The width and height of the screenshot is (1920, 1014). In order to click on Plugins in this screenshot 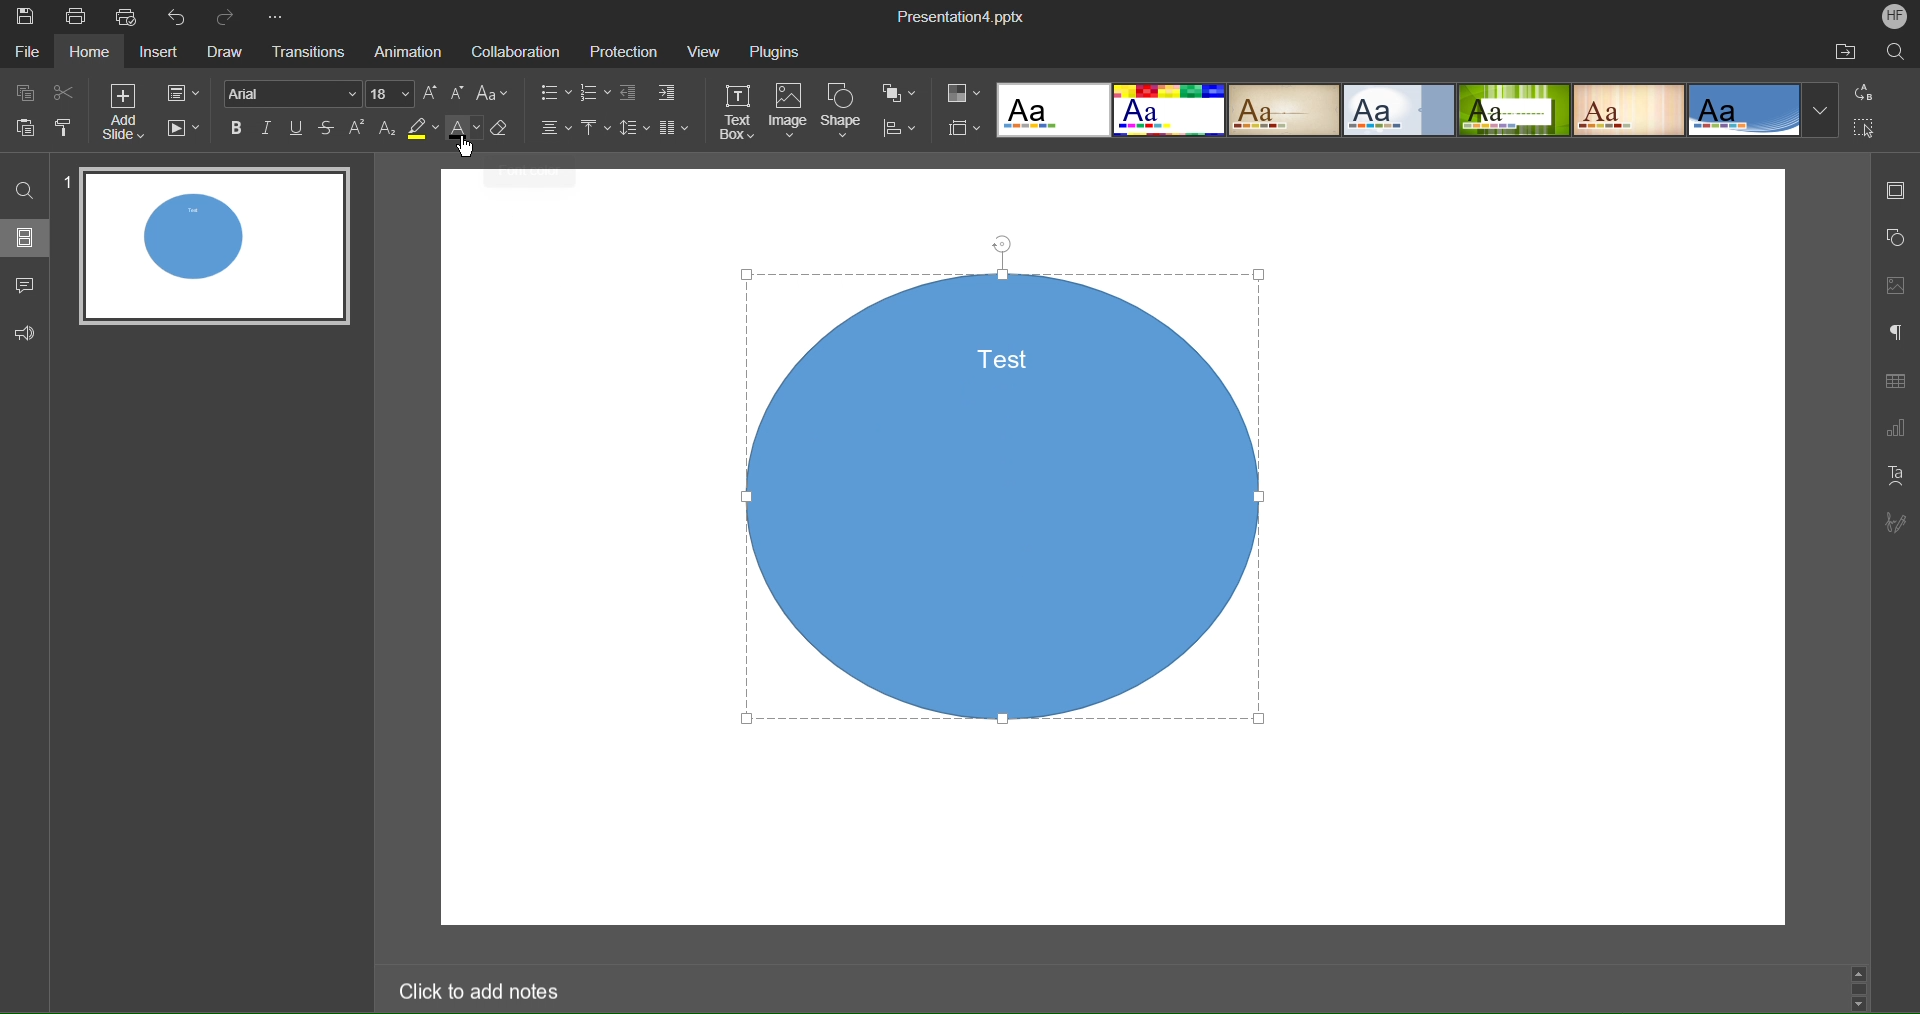, I will do `click(779, 51)`.